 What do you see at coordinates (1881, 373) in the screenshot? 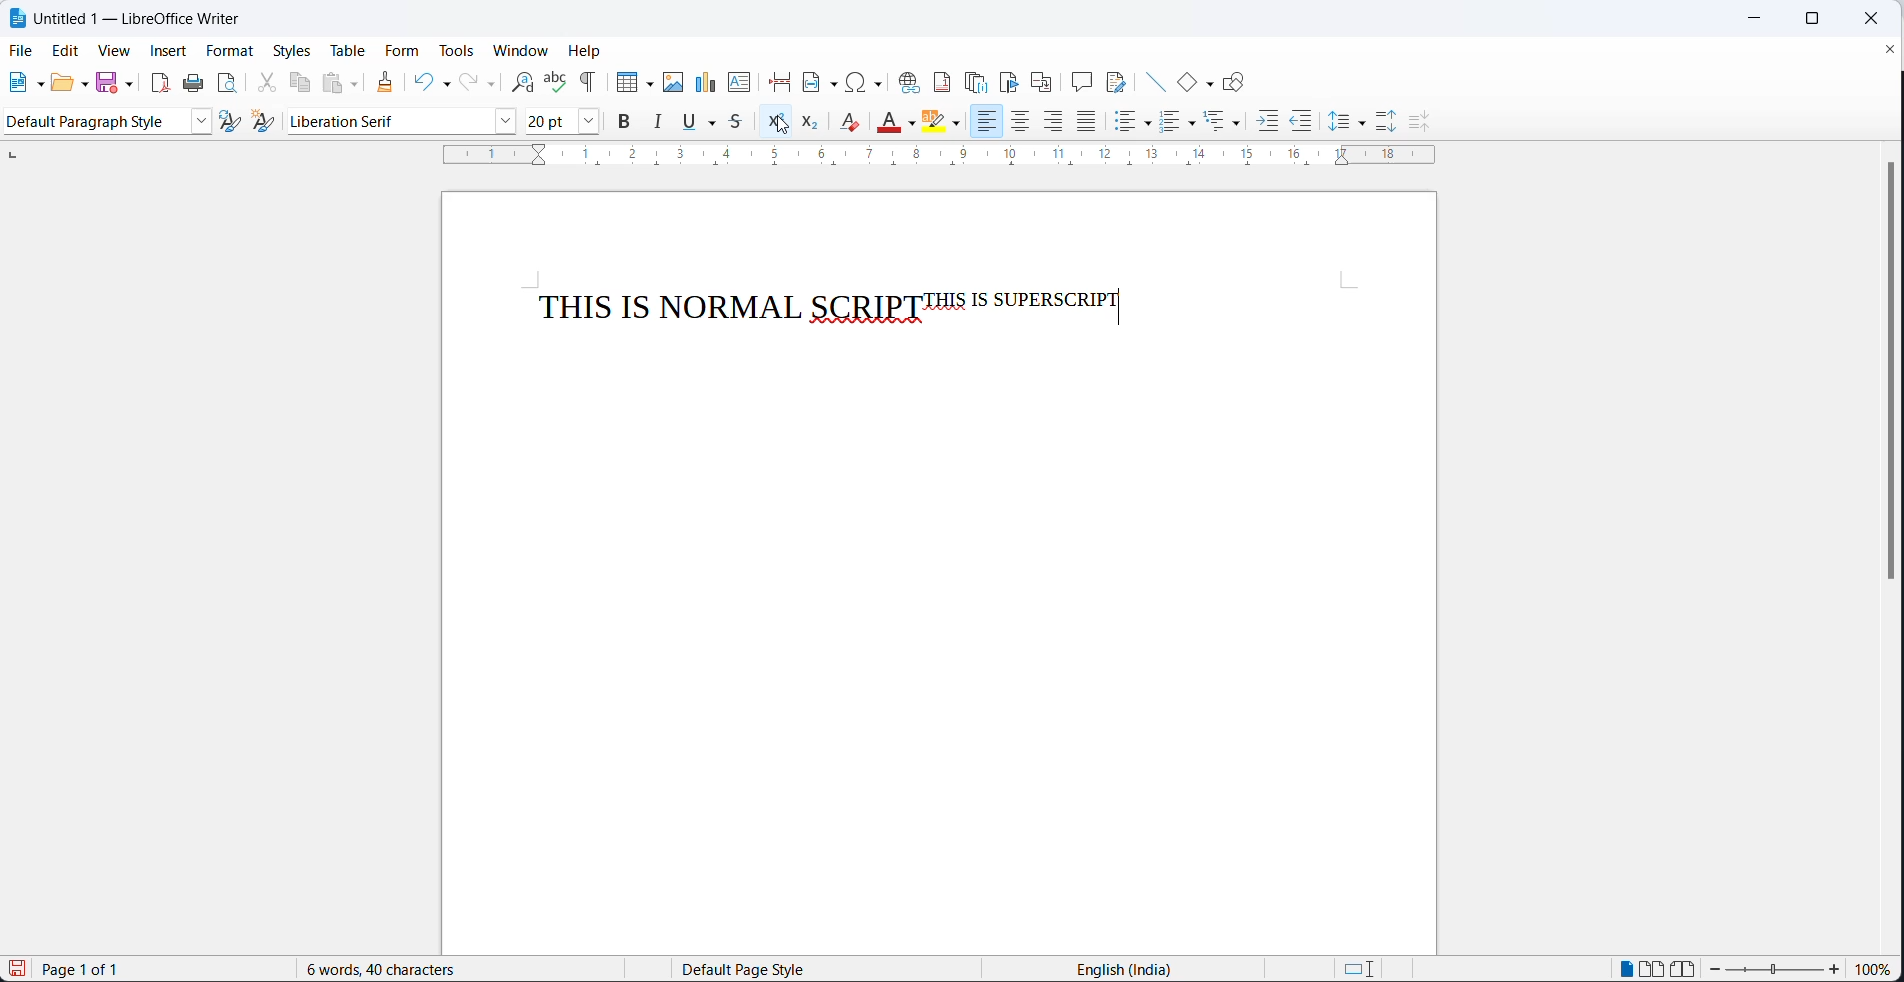
I see `scroll bar` at bounding box center [1881, 373].